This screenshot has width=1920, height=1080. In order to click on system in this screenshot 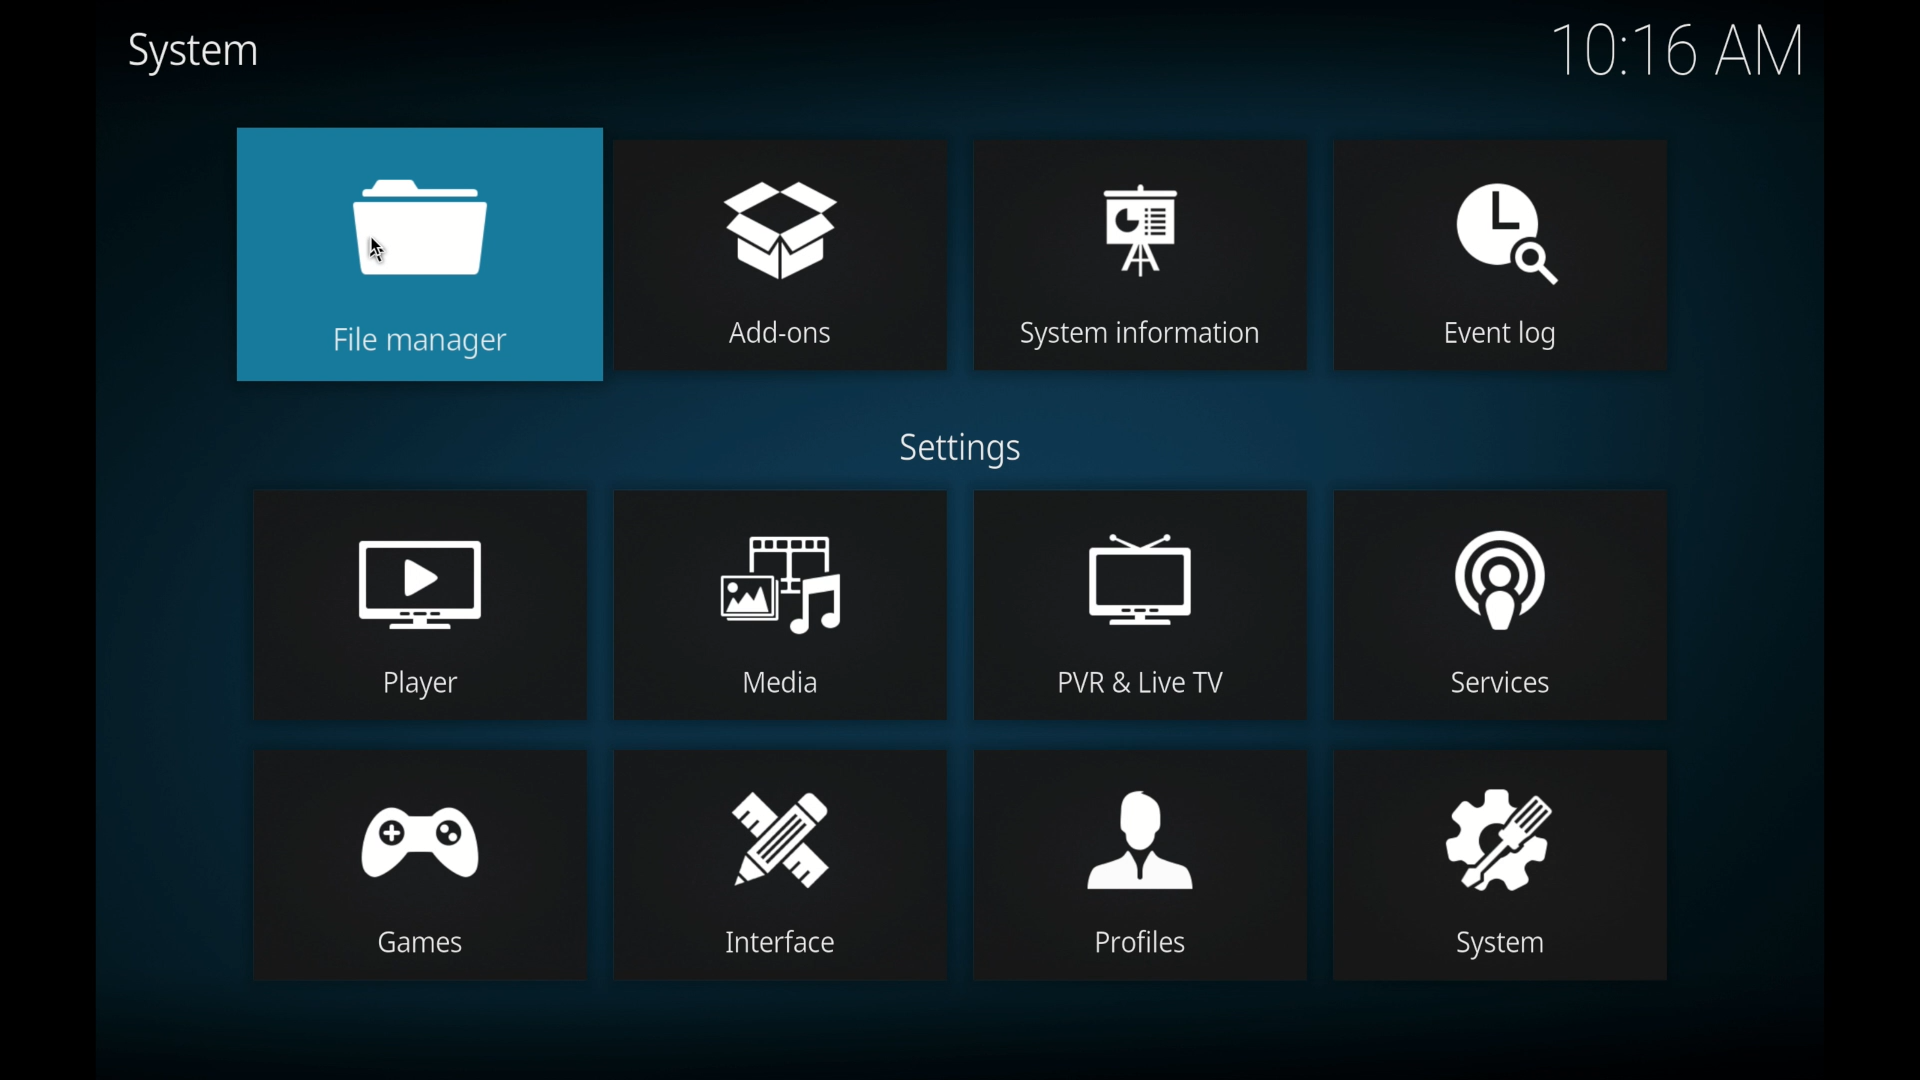, I will do `click(1502, 865)`.